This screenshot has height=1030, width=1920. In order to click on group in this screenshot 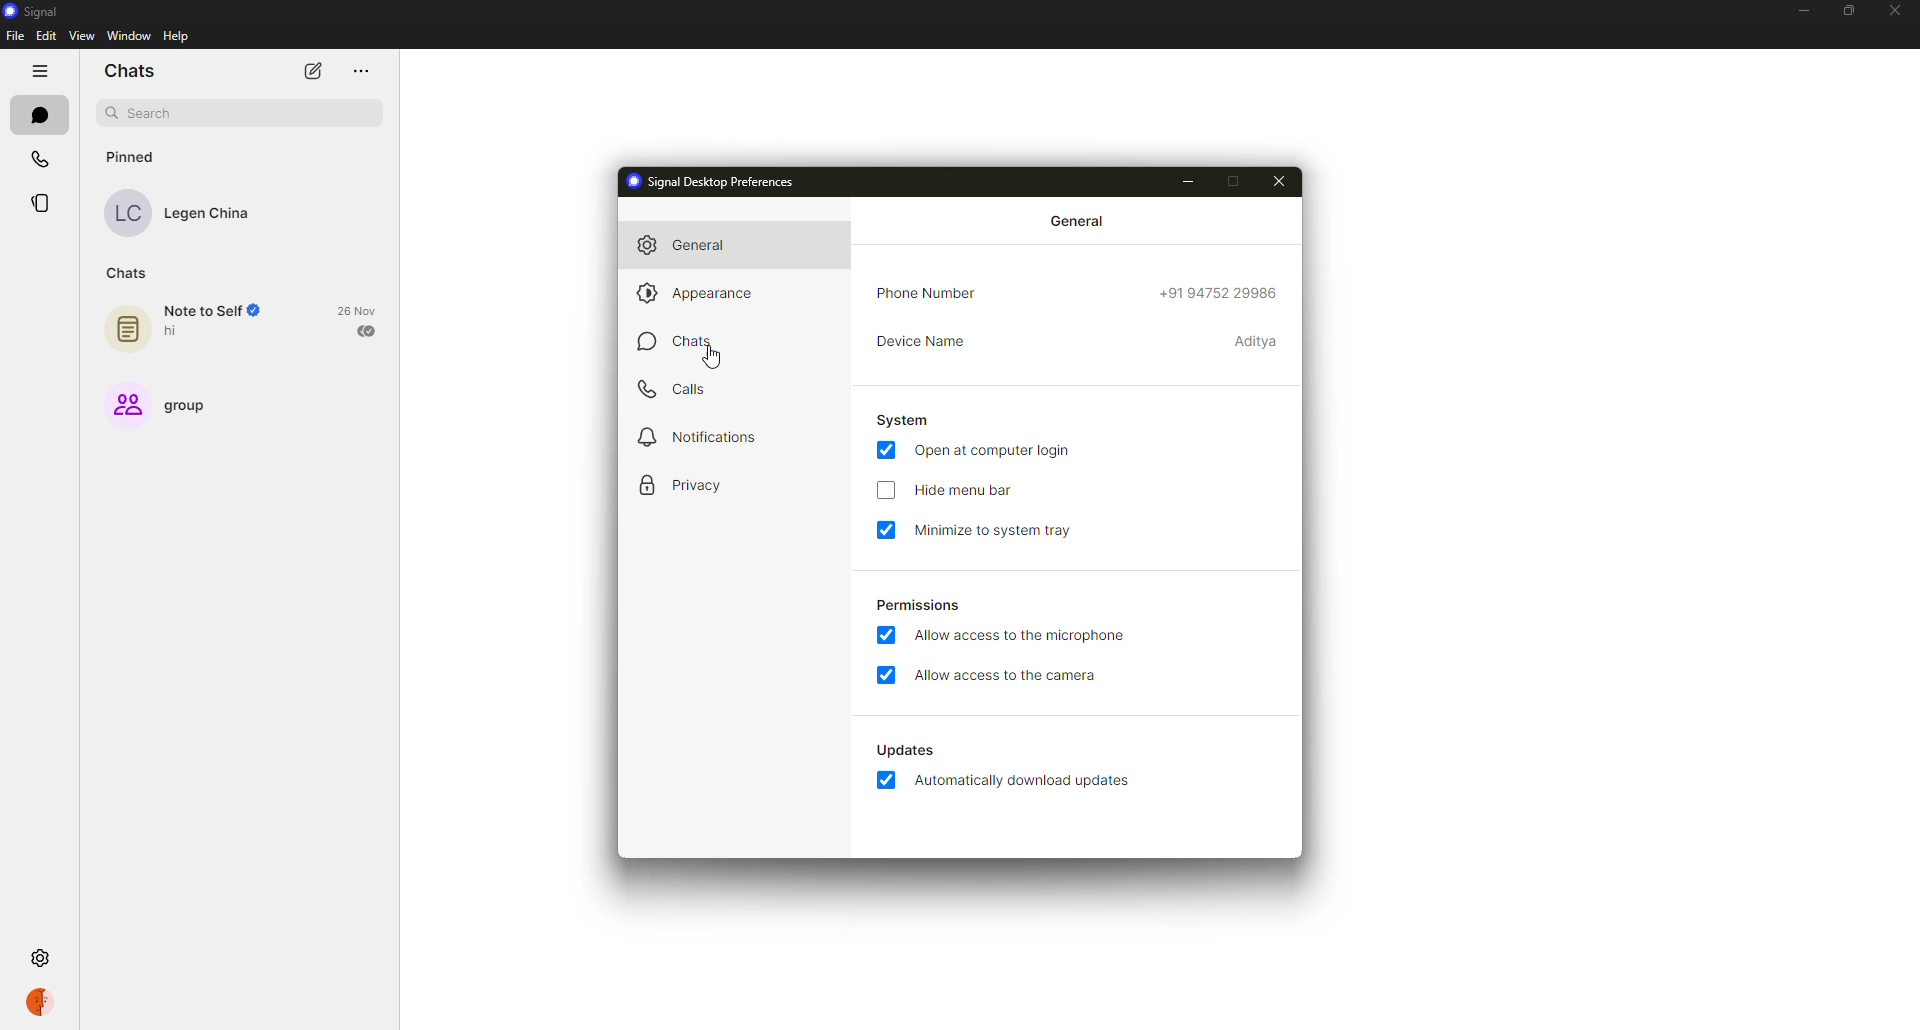, I will do `click(167, 402)`.